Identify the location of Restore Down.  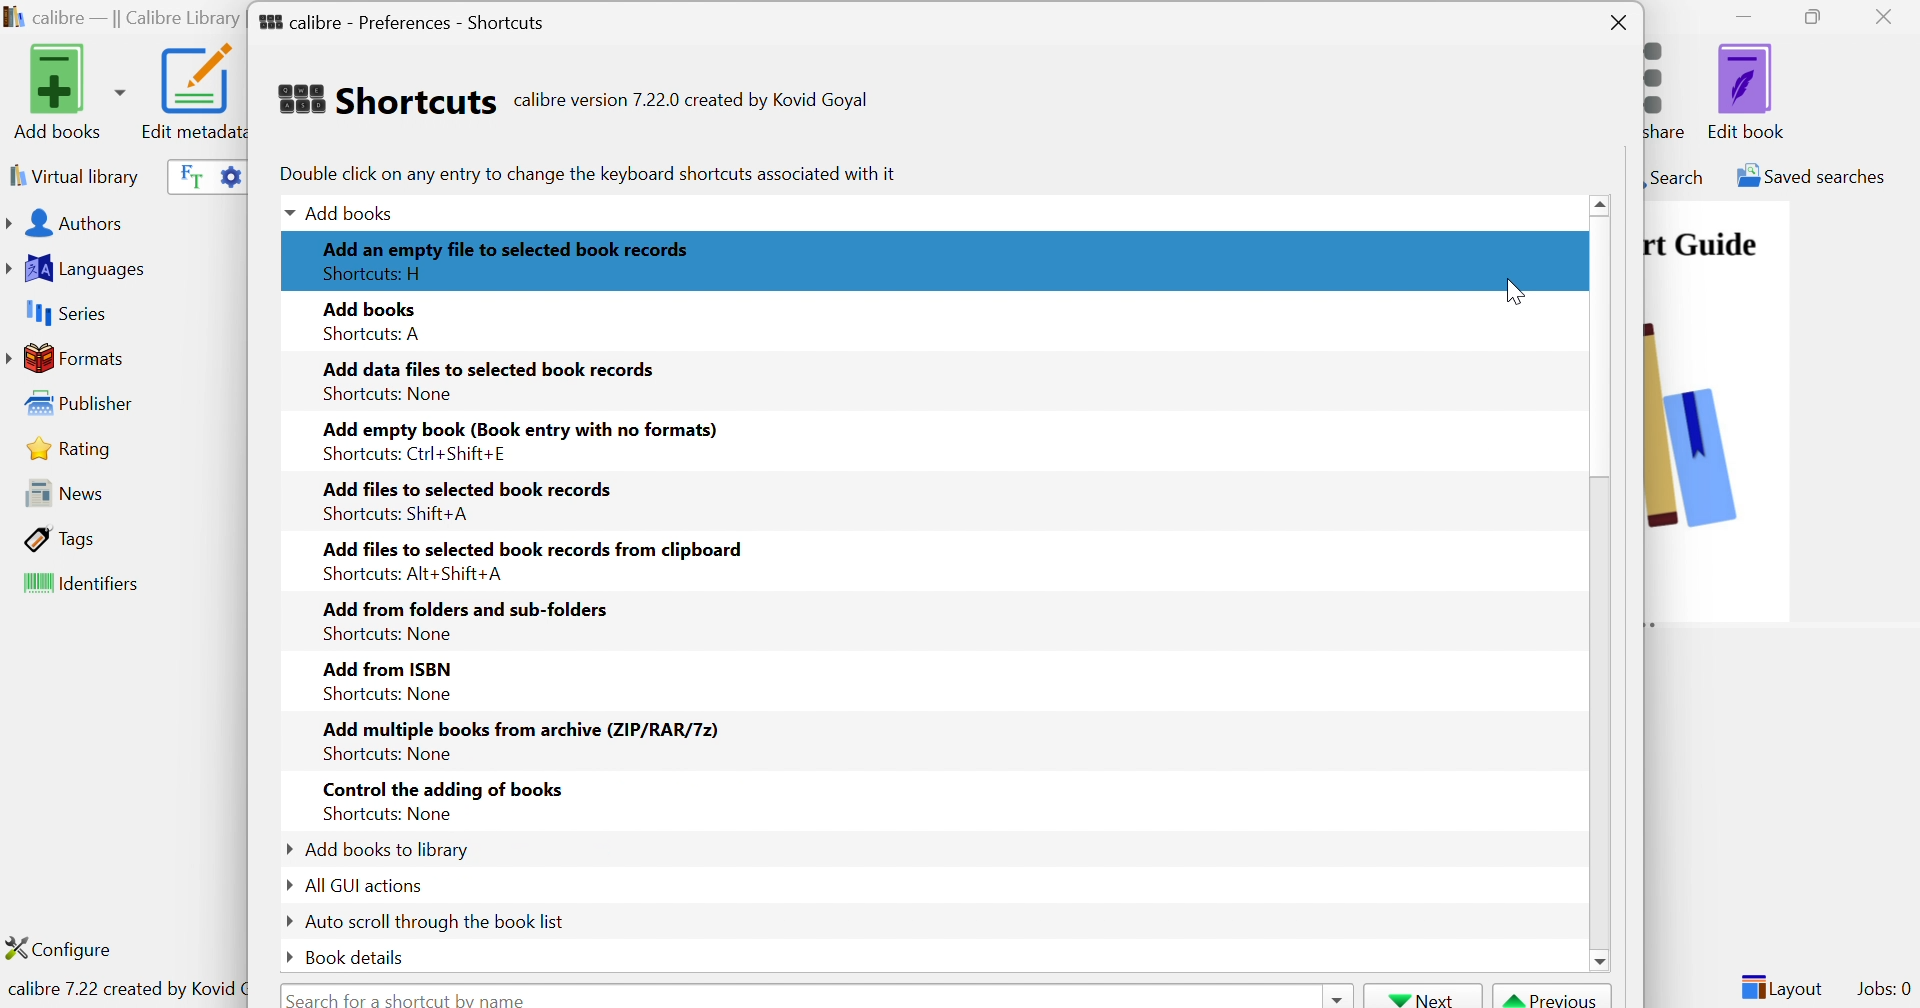
(1819, 18).